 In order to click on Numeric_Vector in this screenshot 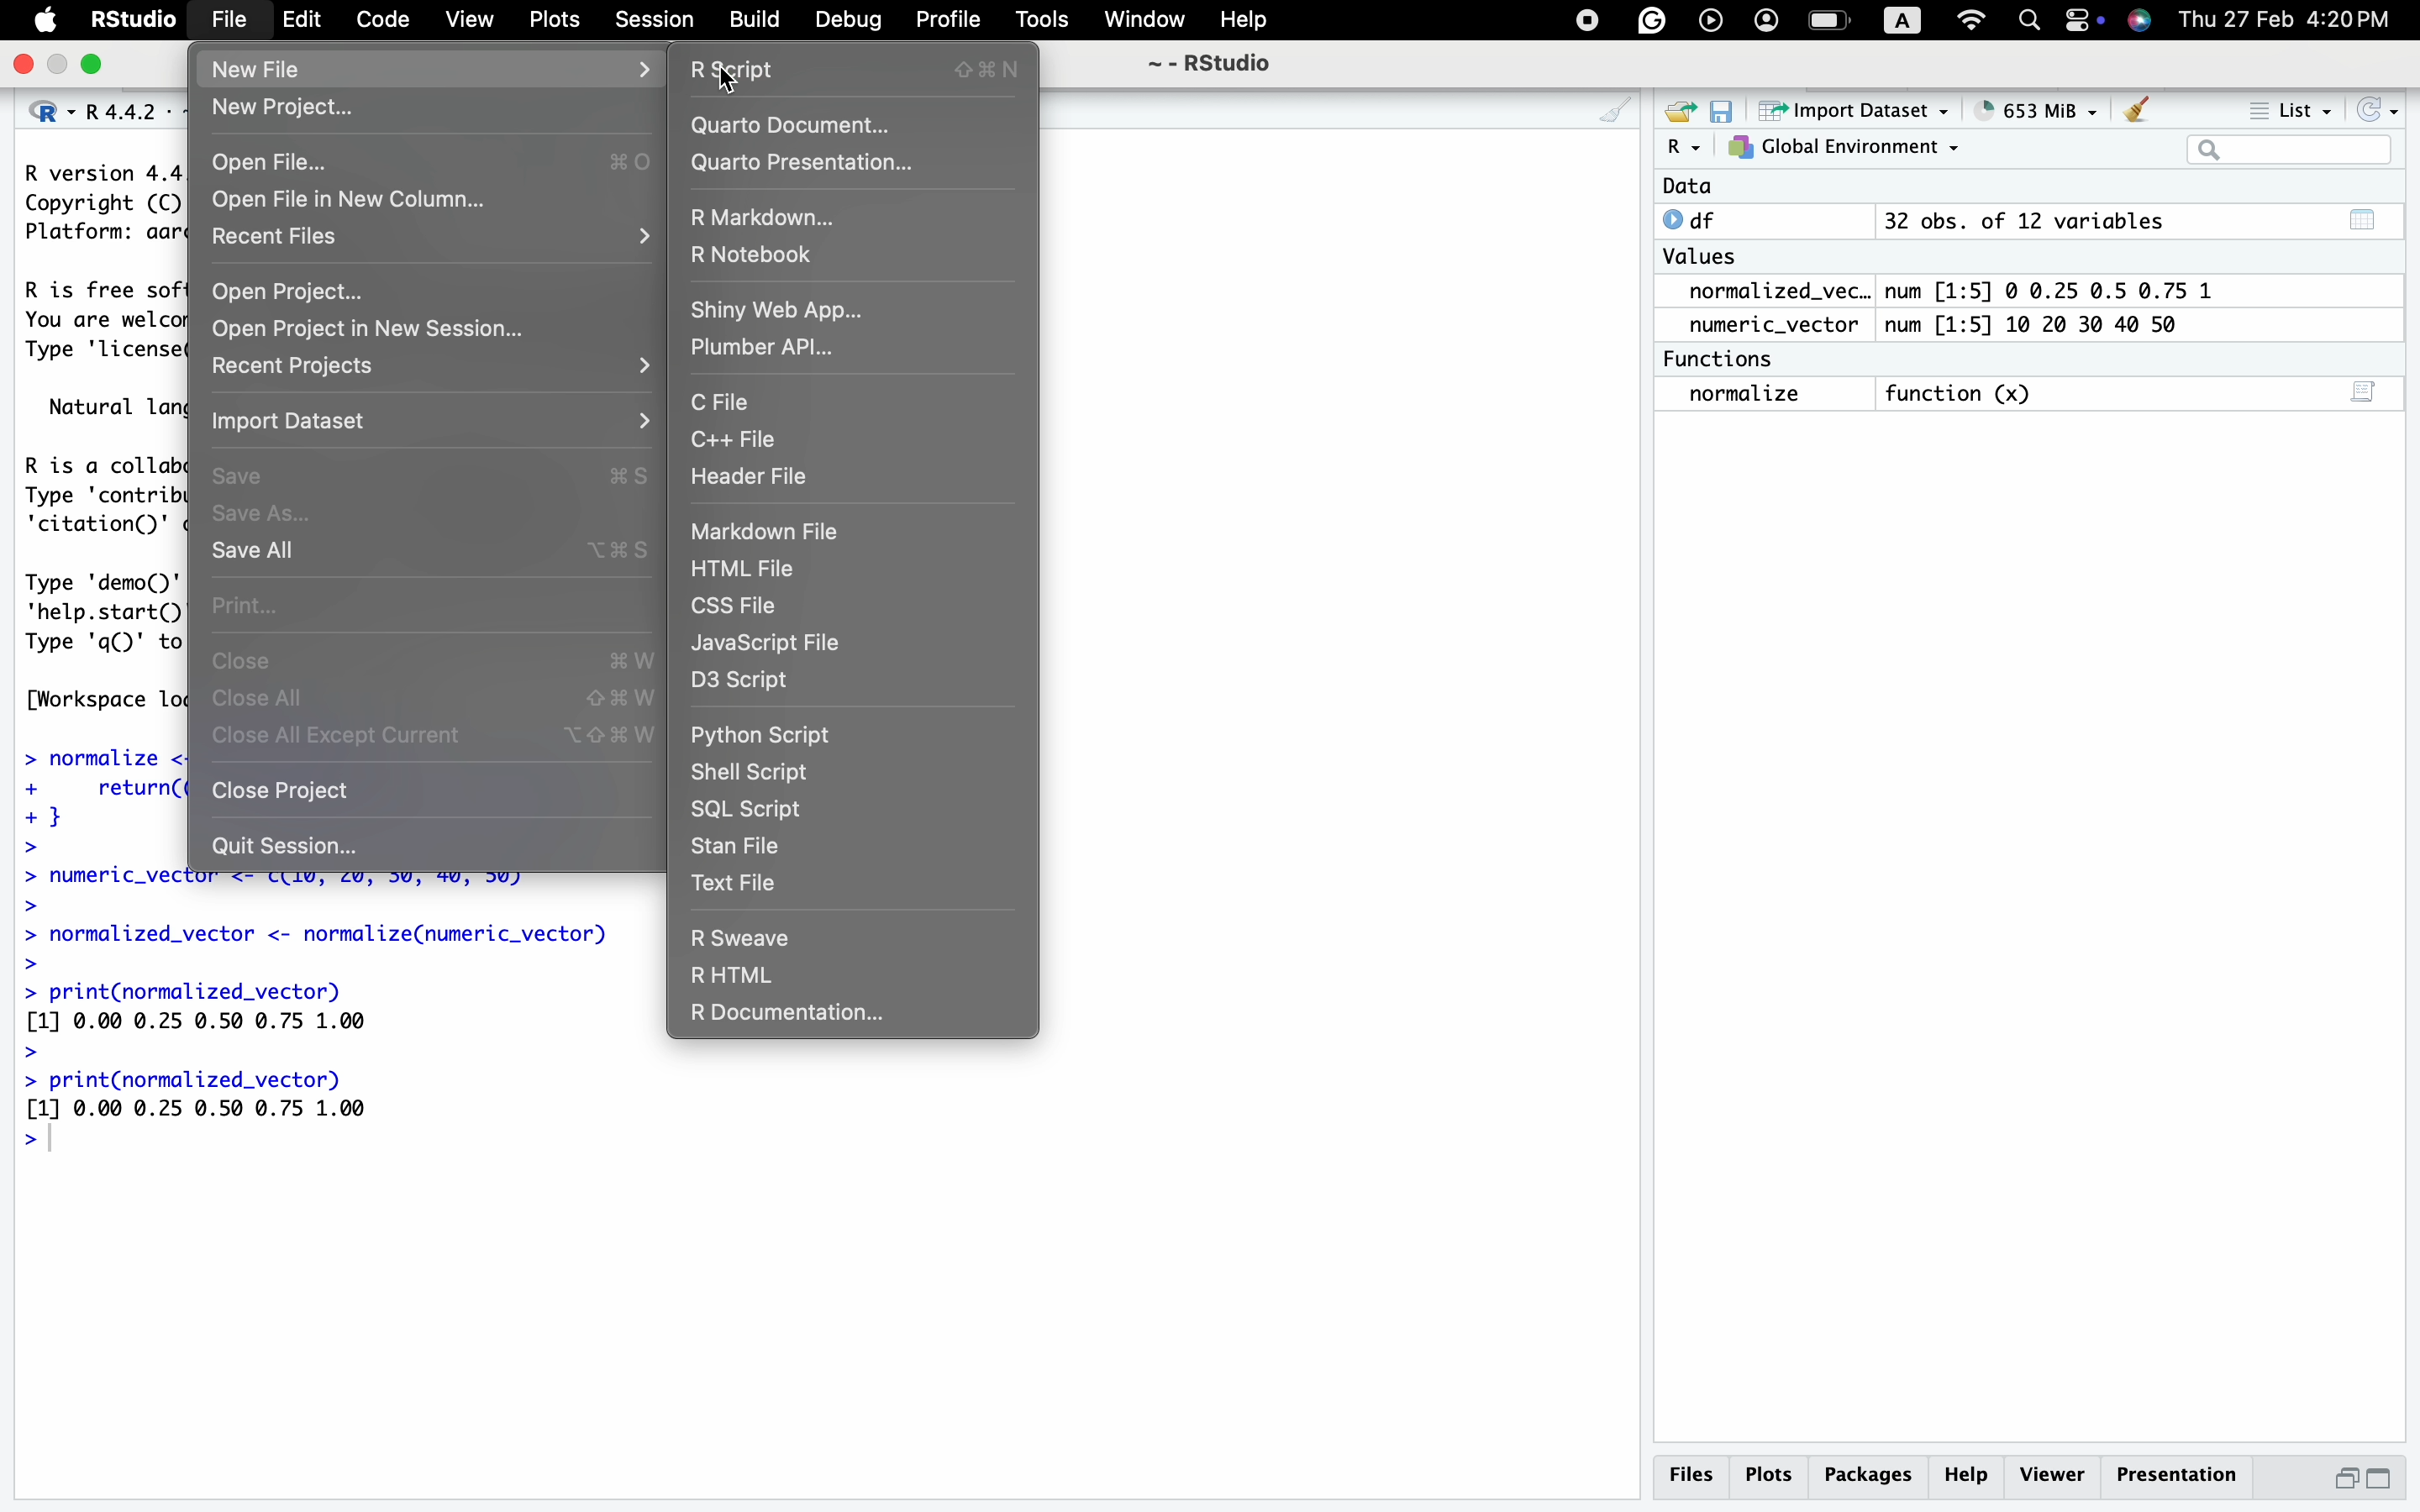, I will do `click(1765, 326)`.